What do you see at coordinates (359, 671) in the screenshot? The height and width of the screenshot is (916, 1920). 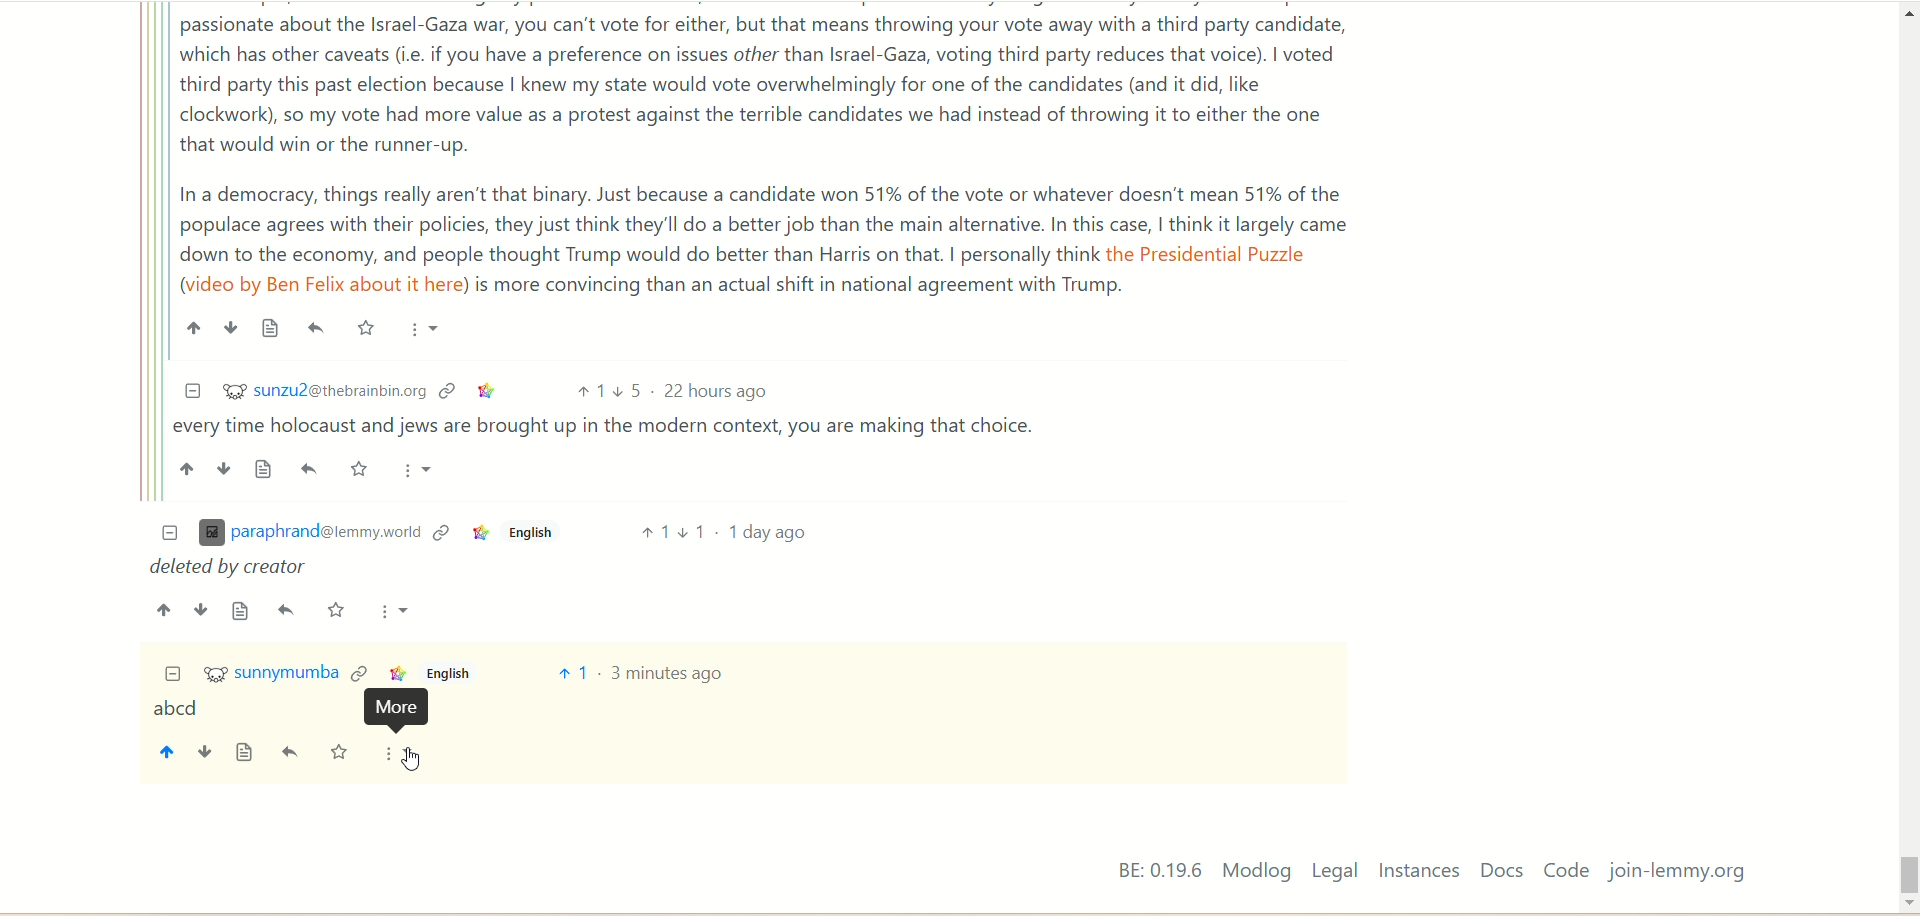 I see `link` at bounding box center [359, 671].